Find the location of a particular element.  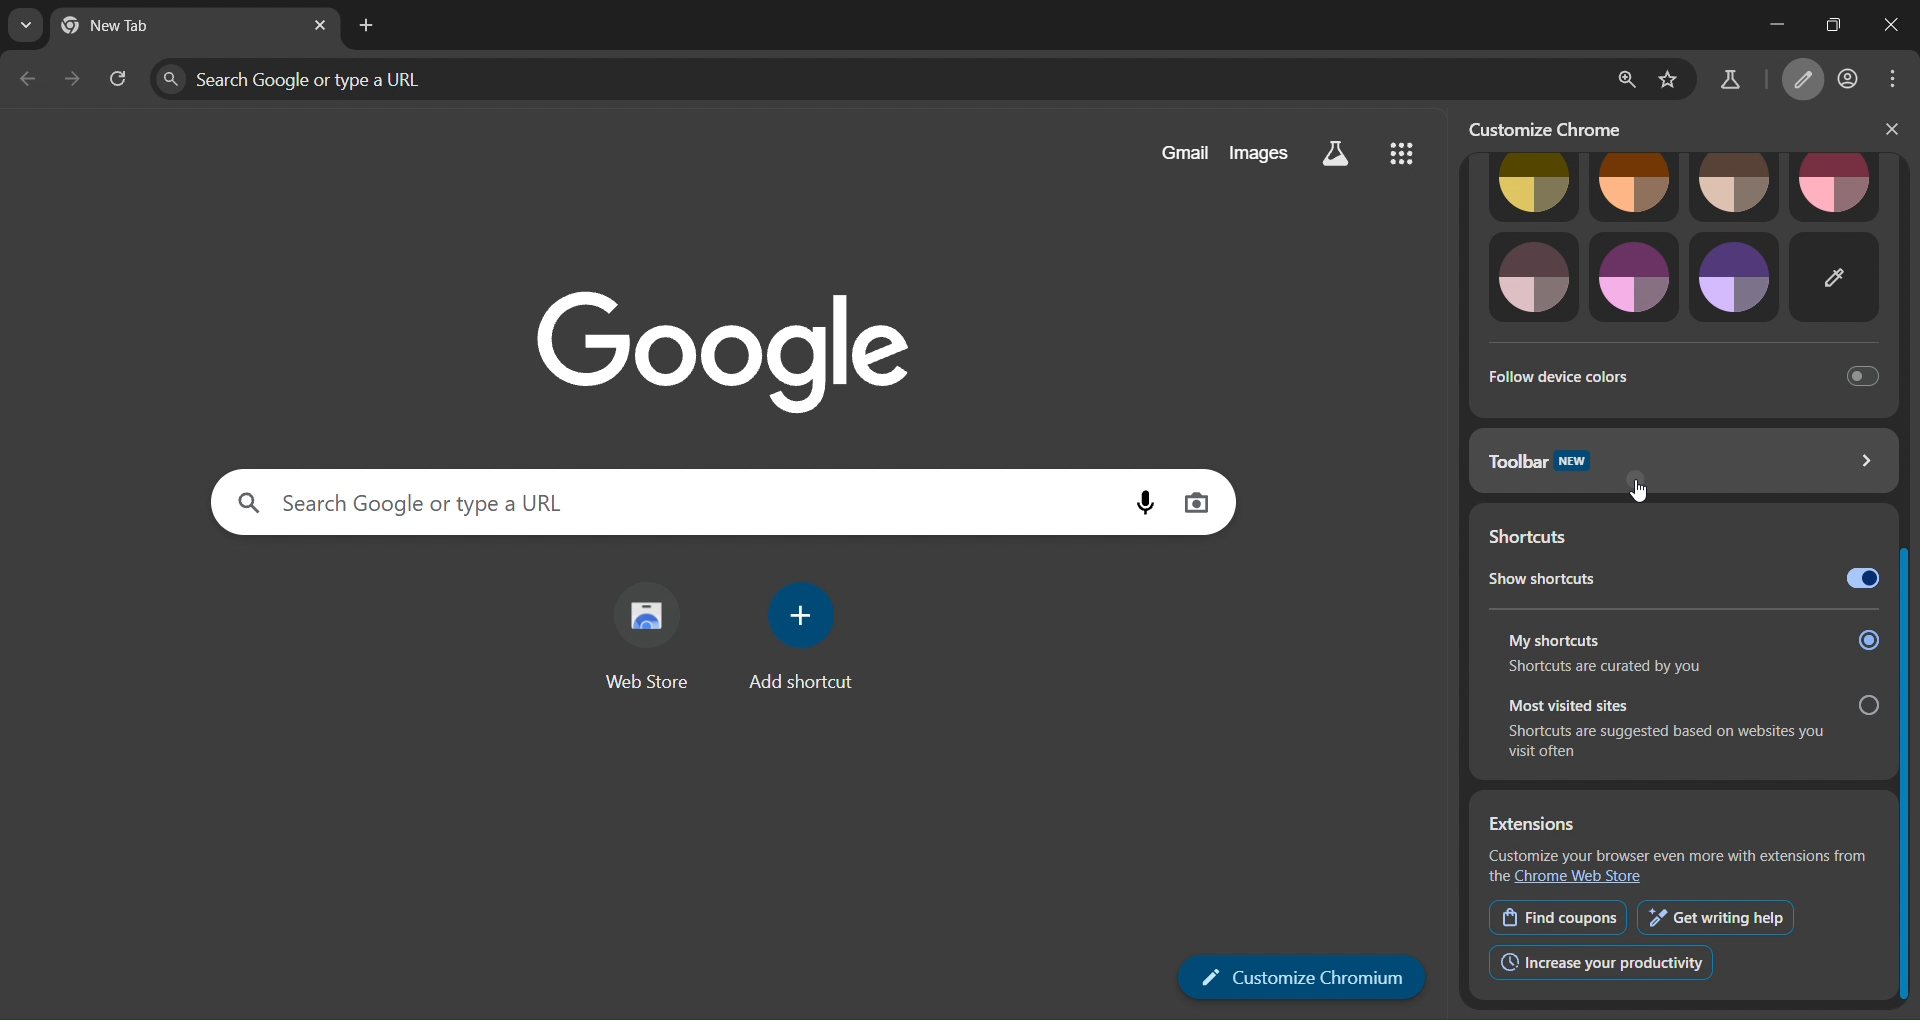

theme is located at coordinates (1533, 185).